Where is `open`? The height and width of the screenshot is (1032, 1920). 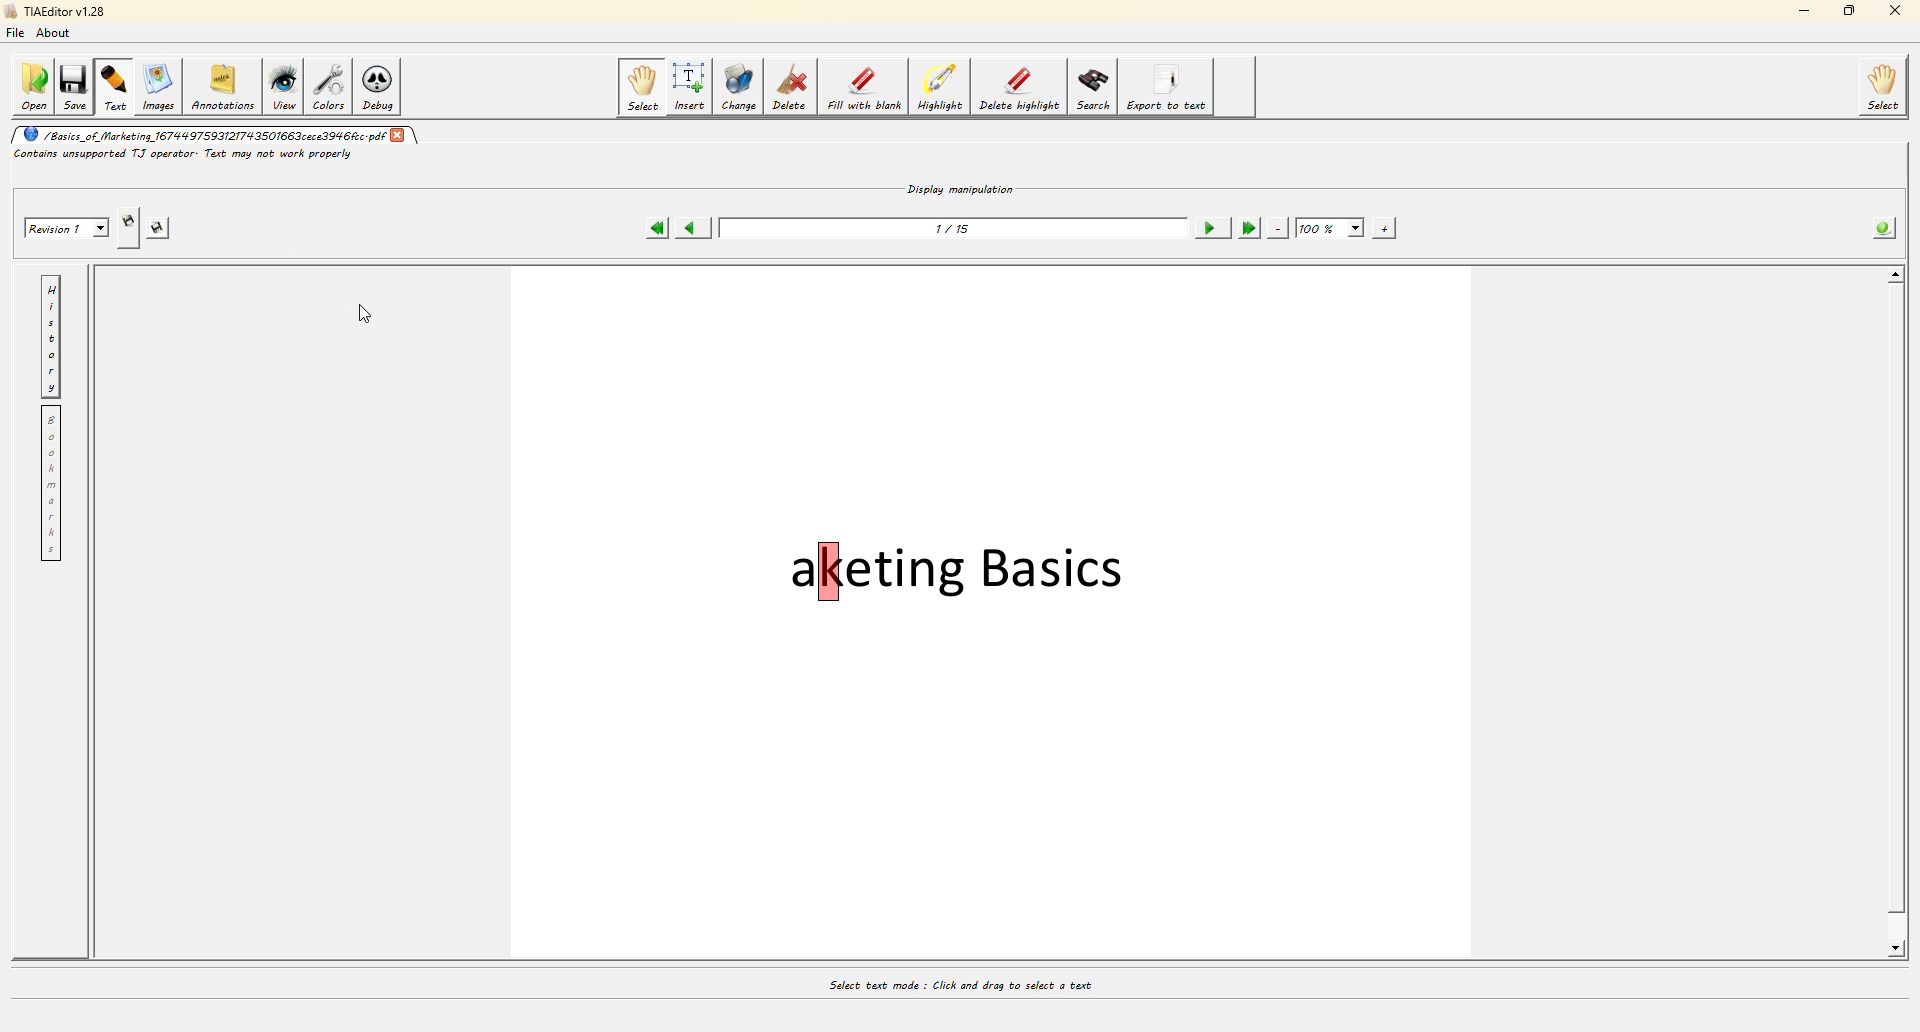 open is located at coordinates (32, 83).